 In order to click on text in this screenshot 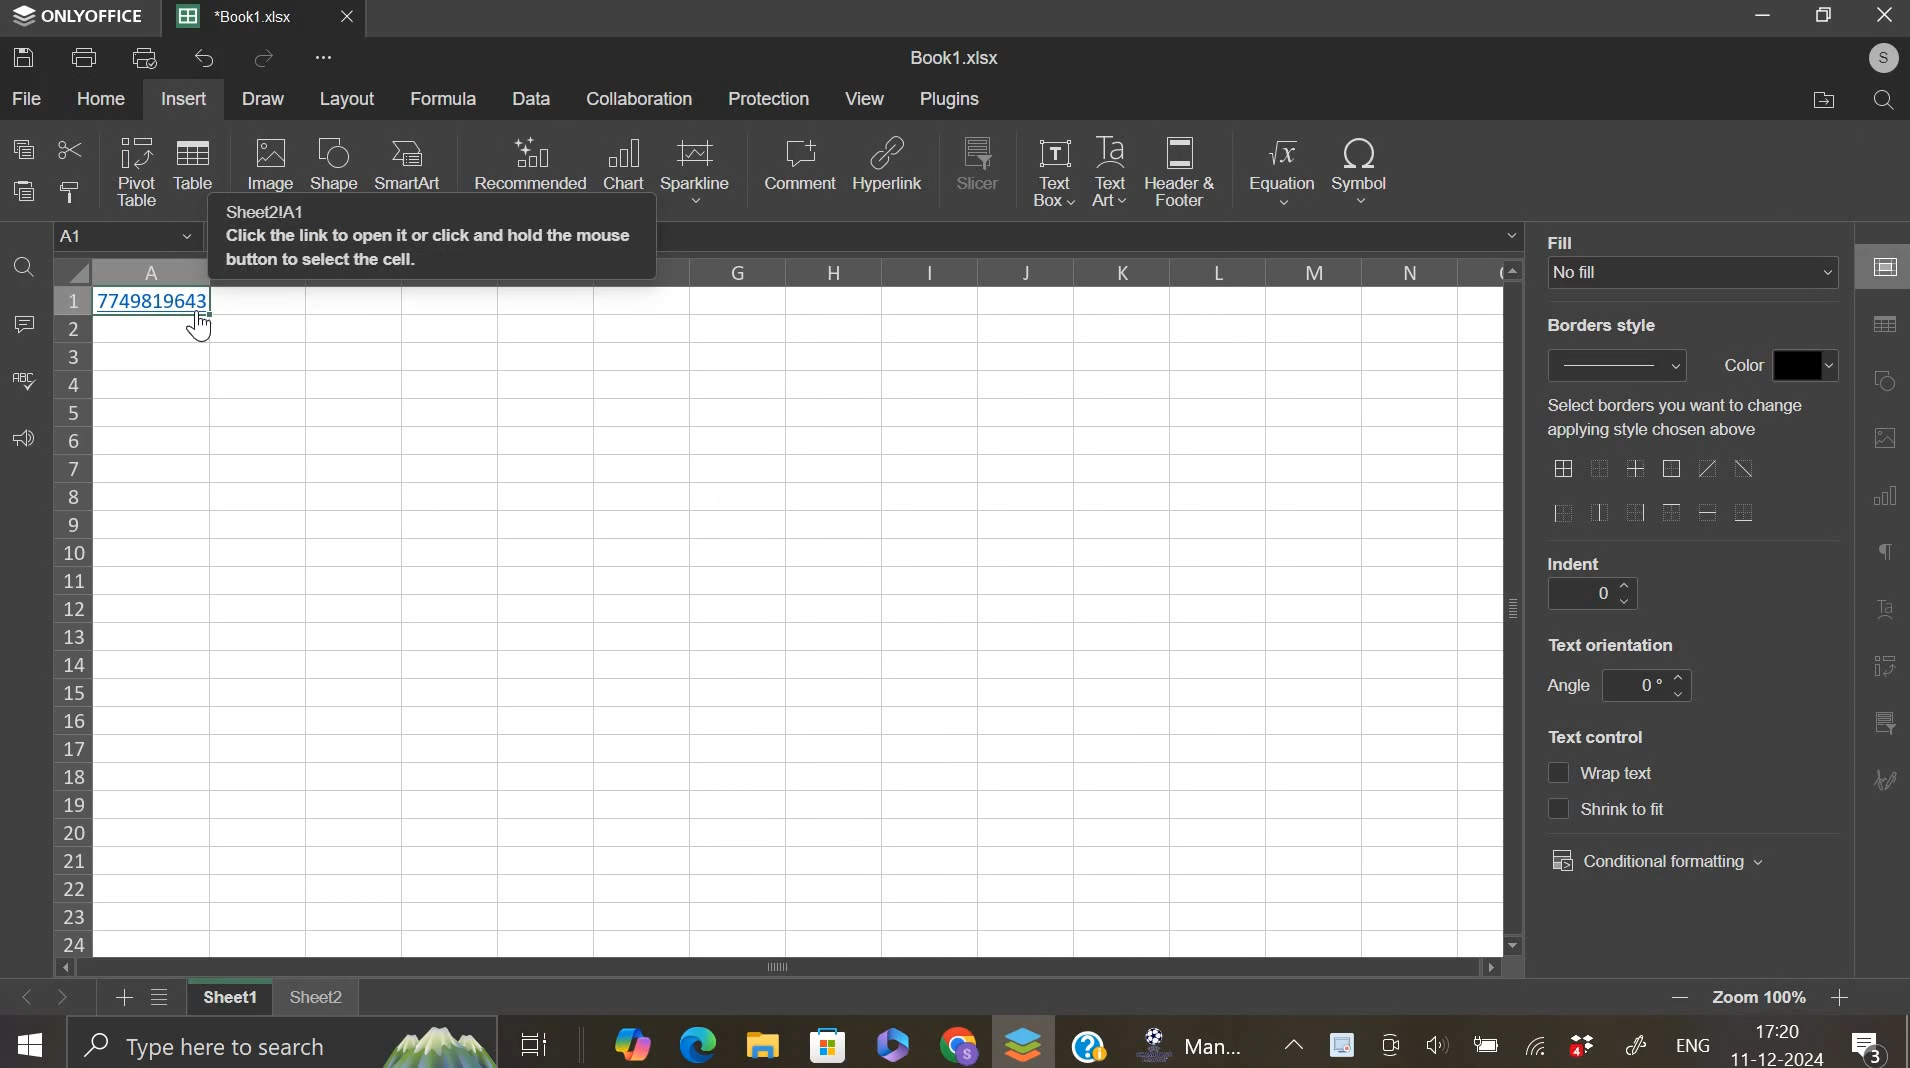, I will do `click(1612, 644)`.